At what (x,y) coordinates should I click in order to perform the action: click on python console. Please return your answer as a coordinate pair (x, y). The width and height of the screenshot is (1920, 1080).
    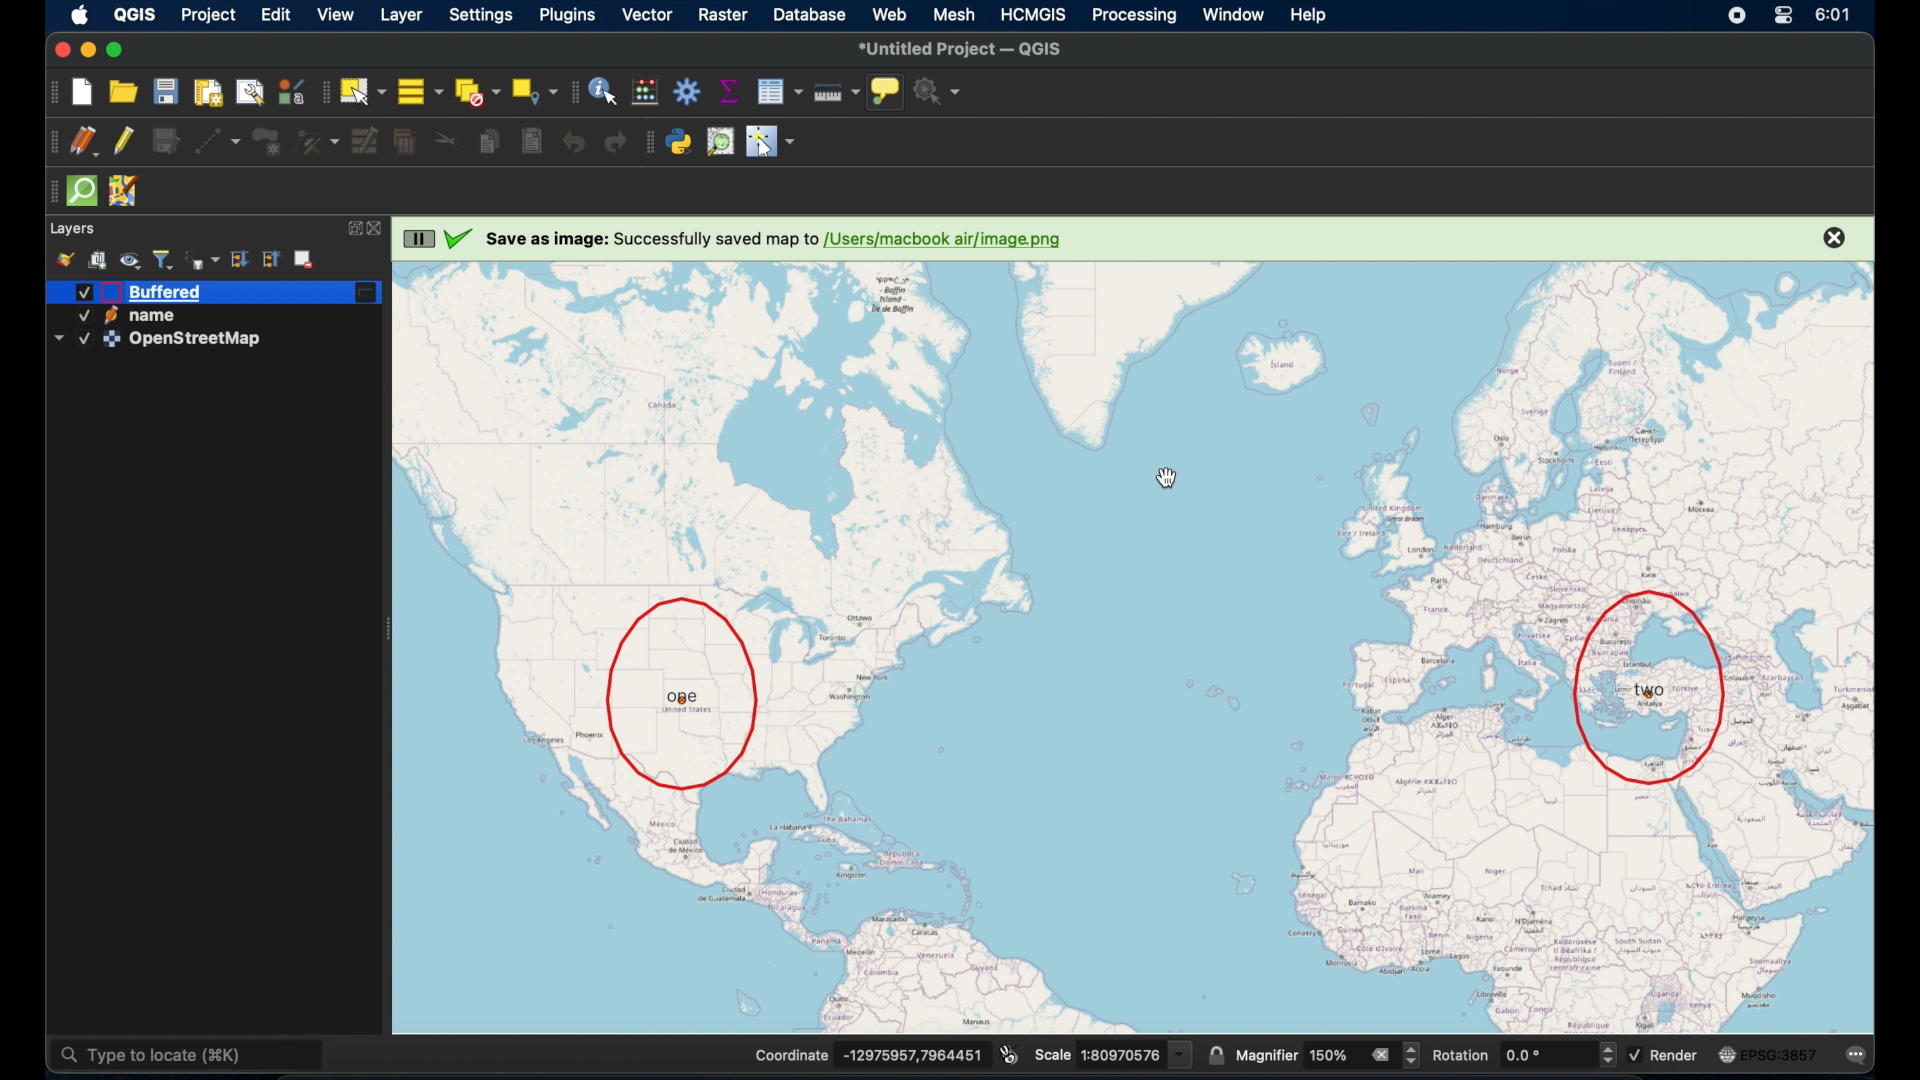
    Looking at the image, I should click on (679, 143).